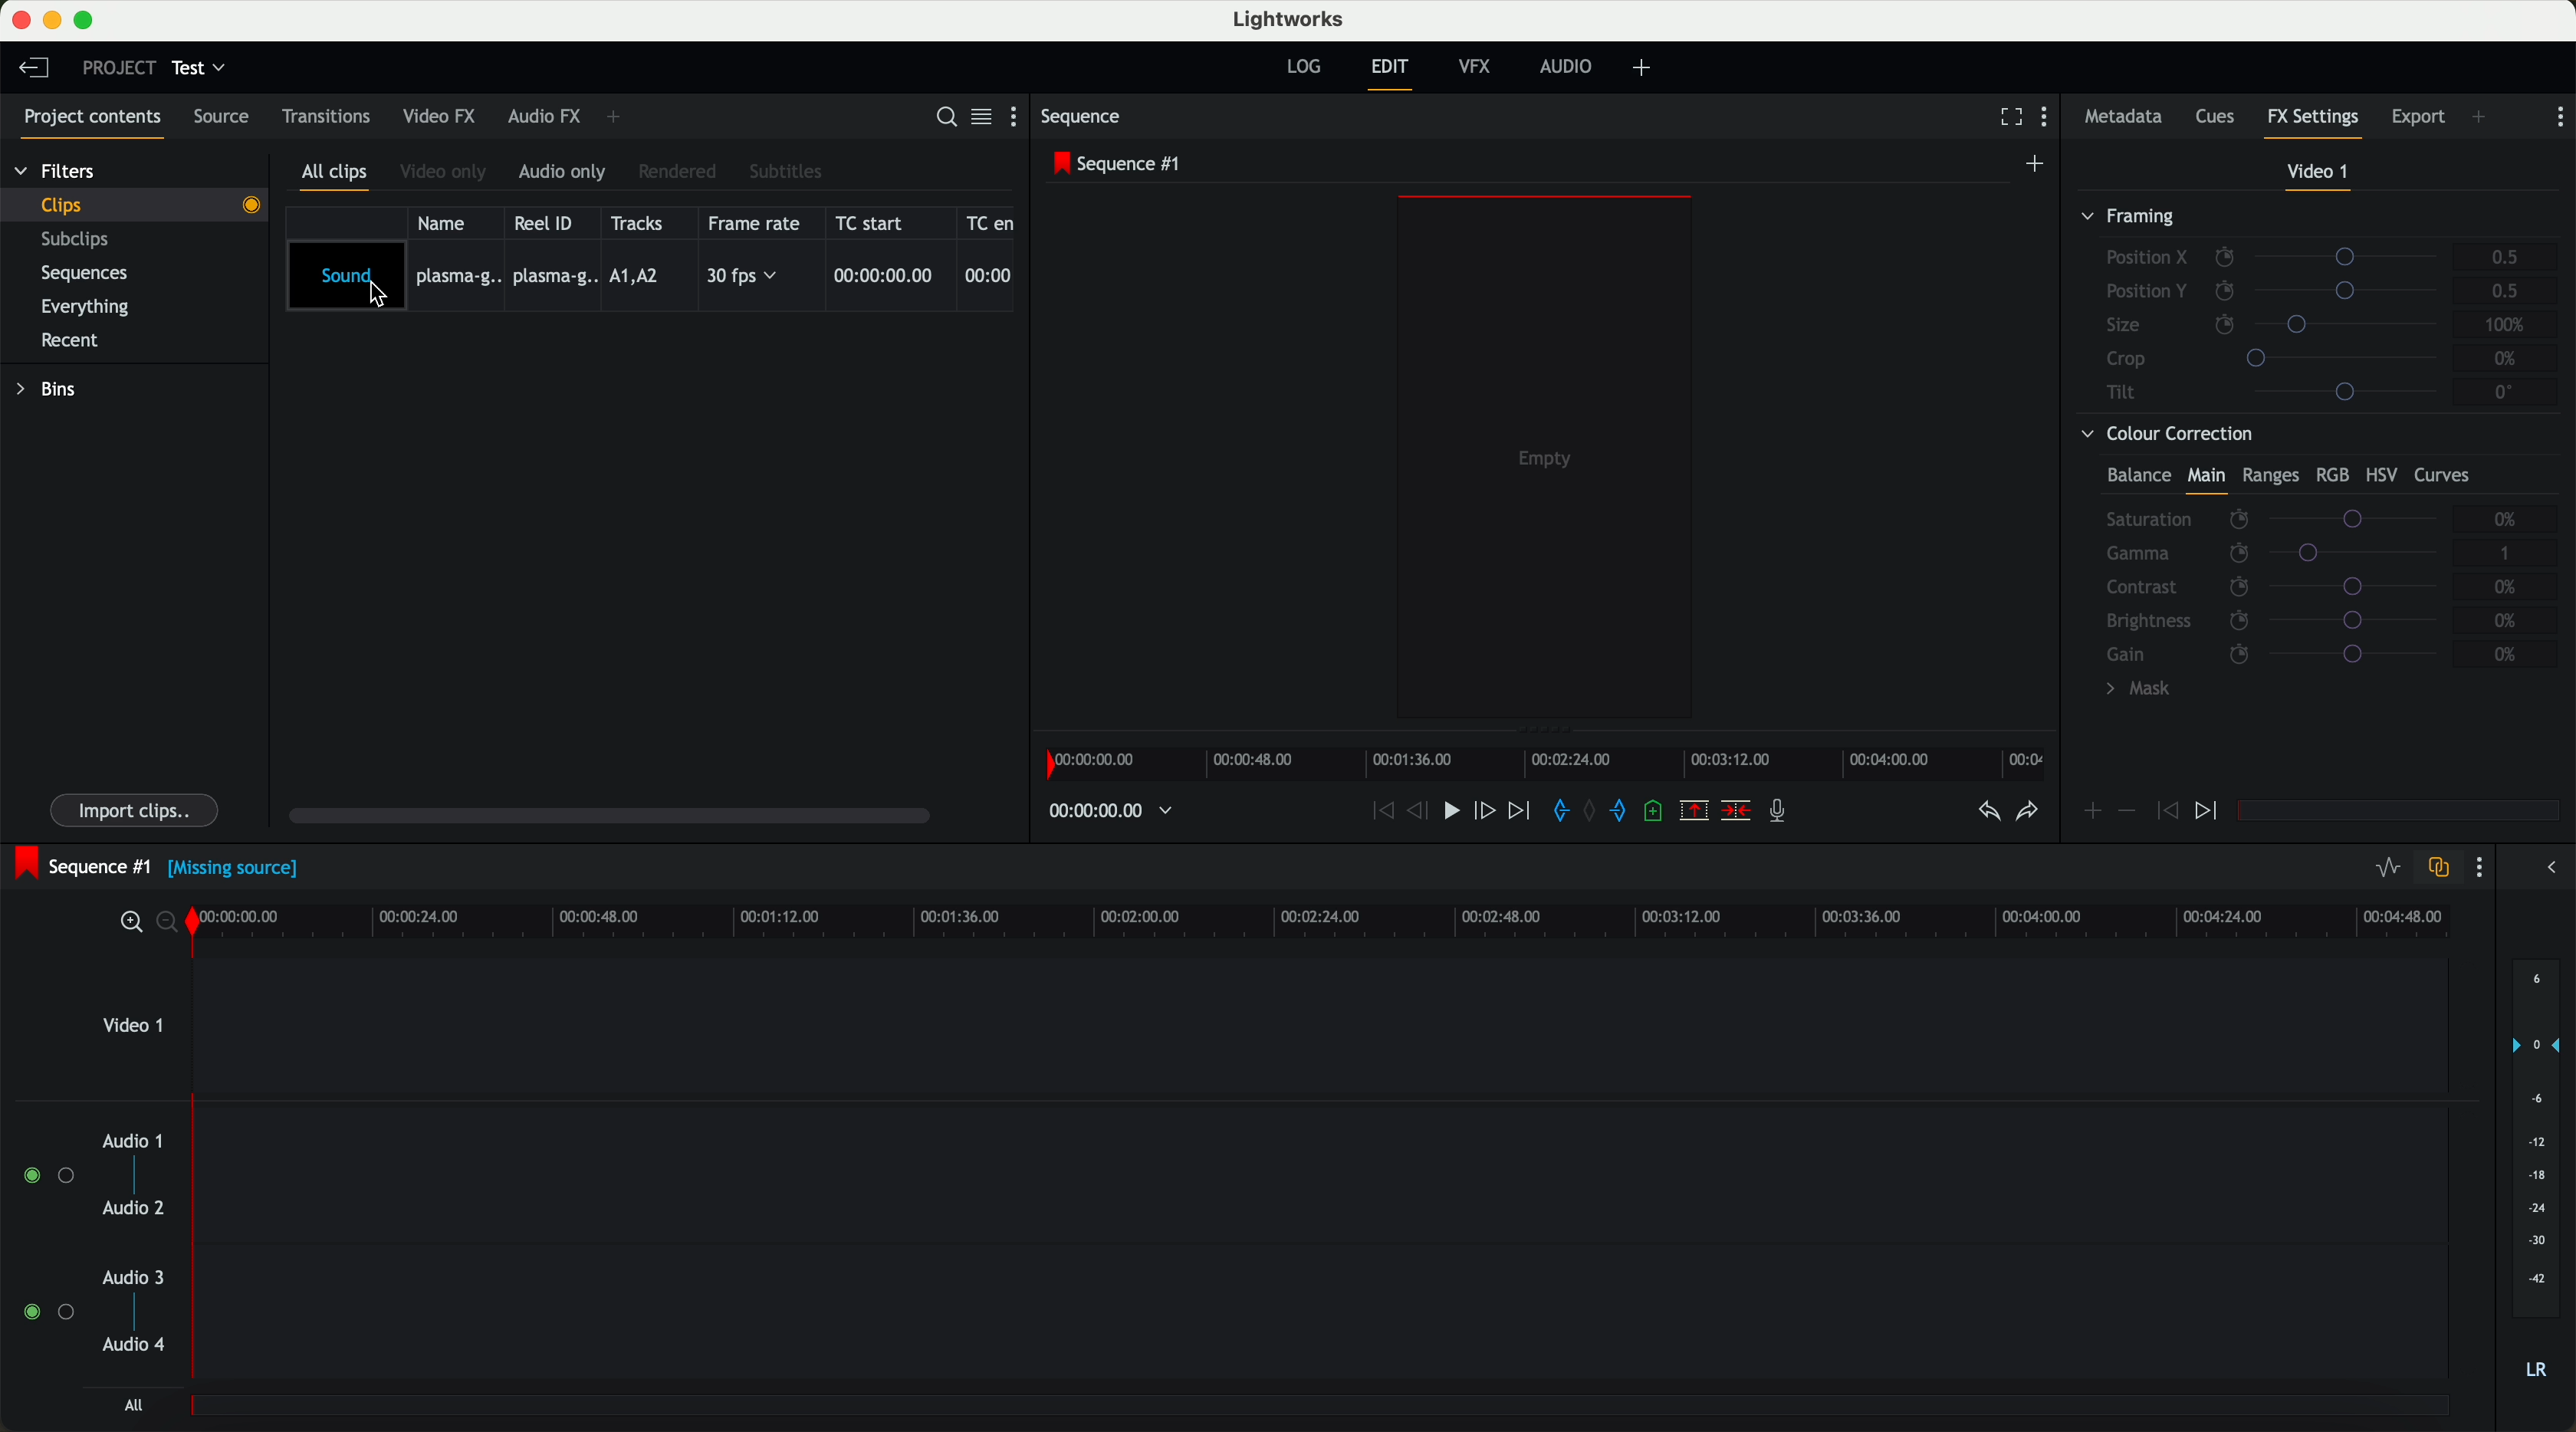 The height and width of the screenshot is (1432, 2576). I want to click on audio, so click(1571, 68).